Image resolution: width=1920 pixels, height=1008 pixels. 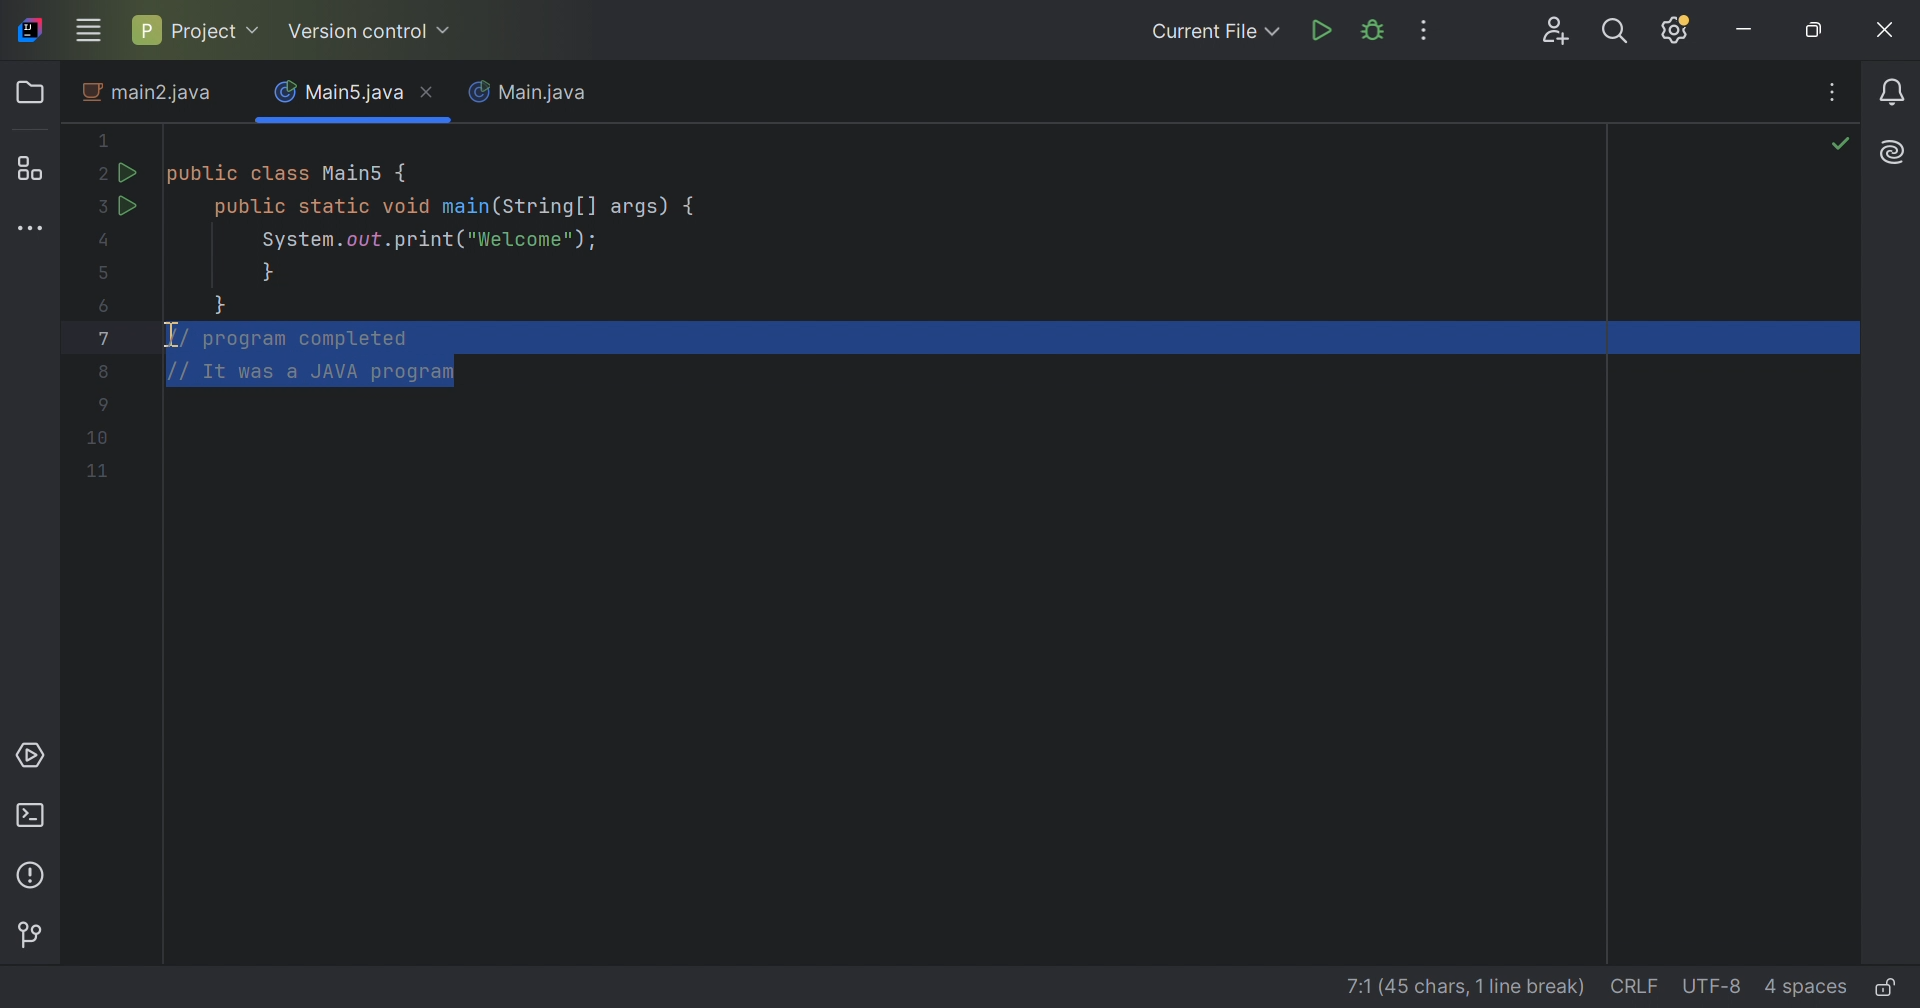 What do you see at coordinates (1895, 154) in the screenshot?
I see `AI Assistant` at bounding box center [1895, 154].